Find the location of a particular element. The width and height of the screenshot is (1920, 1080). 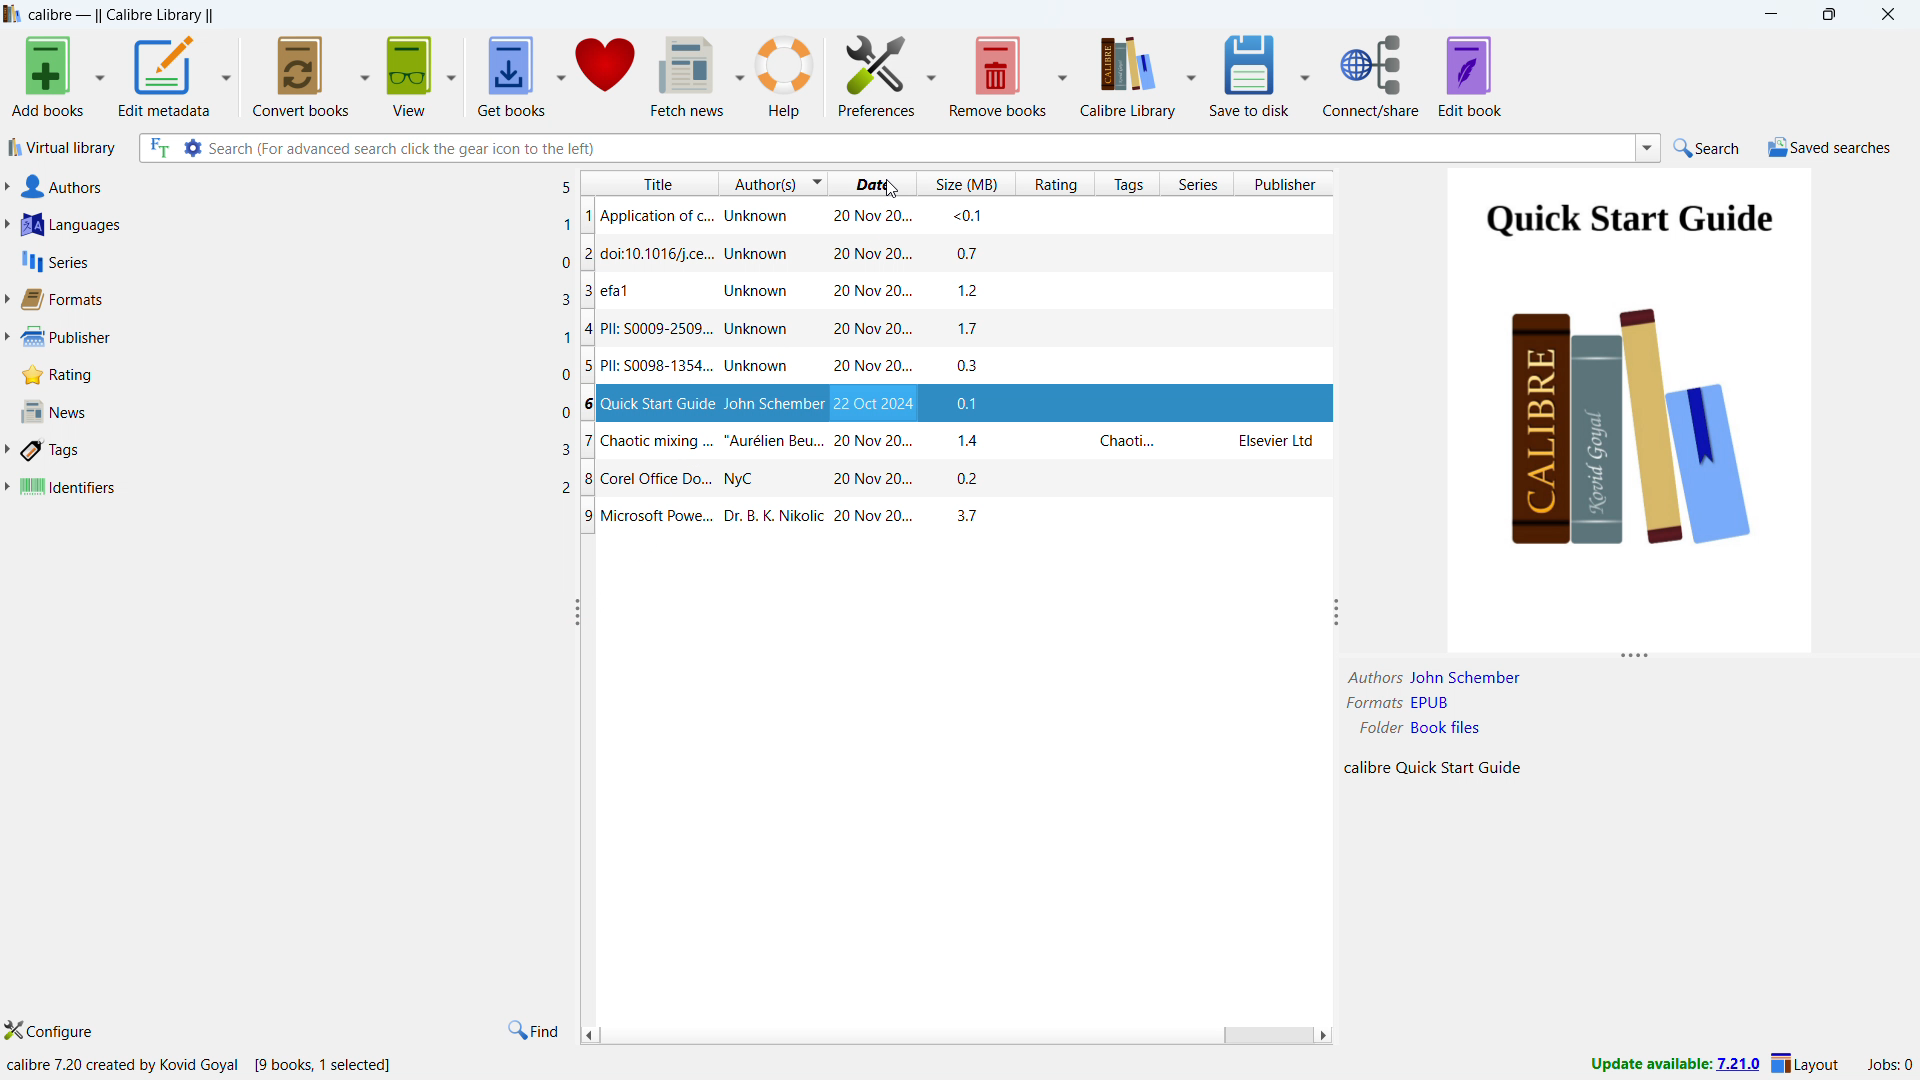

authors is located at coordinates (759, 186).